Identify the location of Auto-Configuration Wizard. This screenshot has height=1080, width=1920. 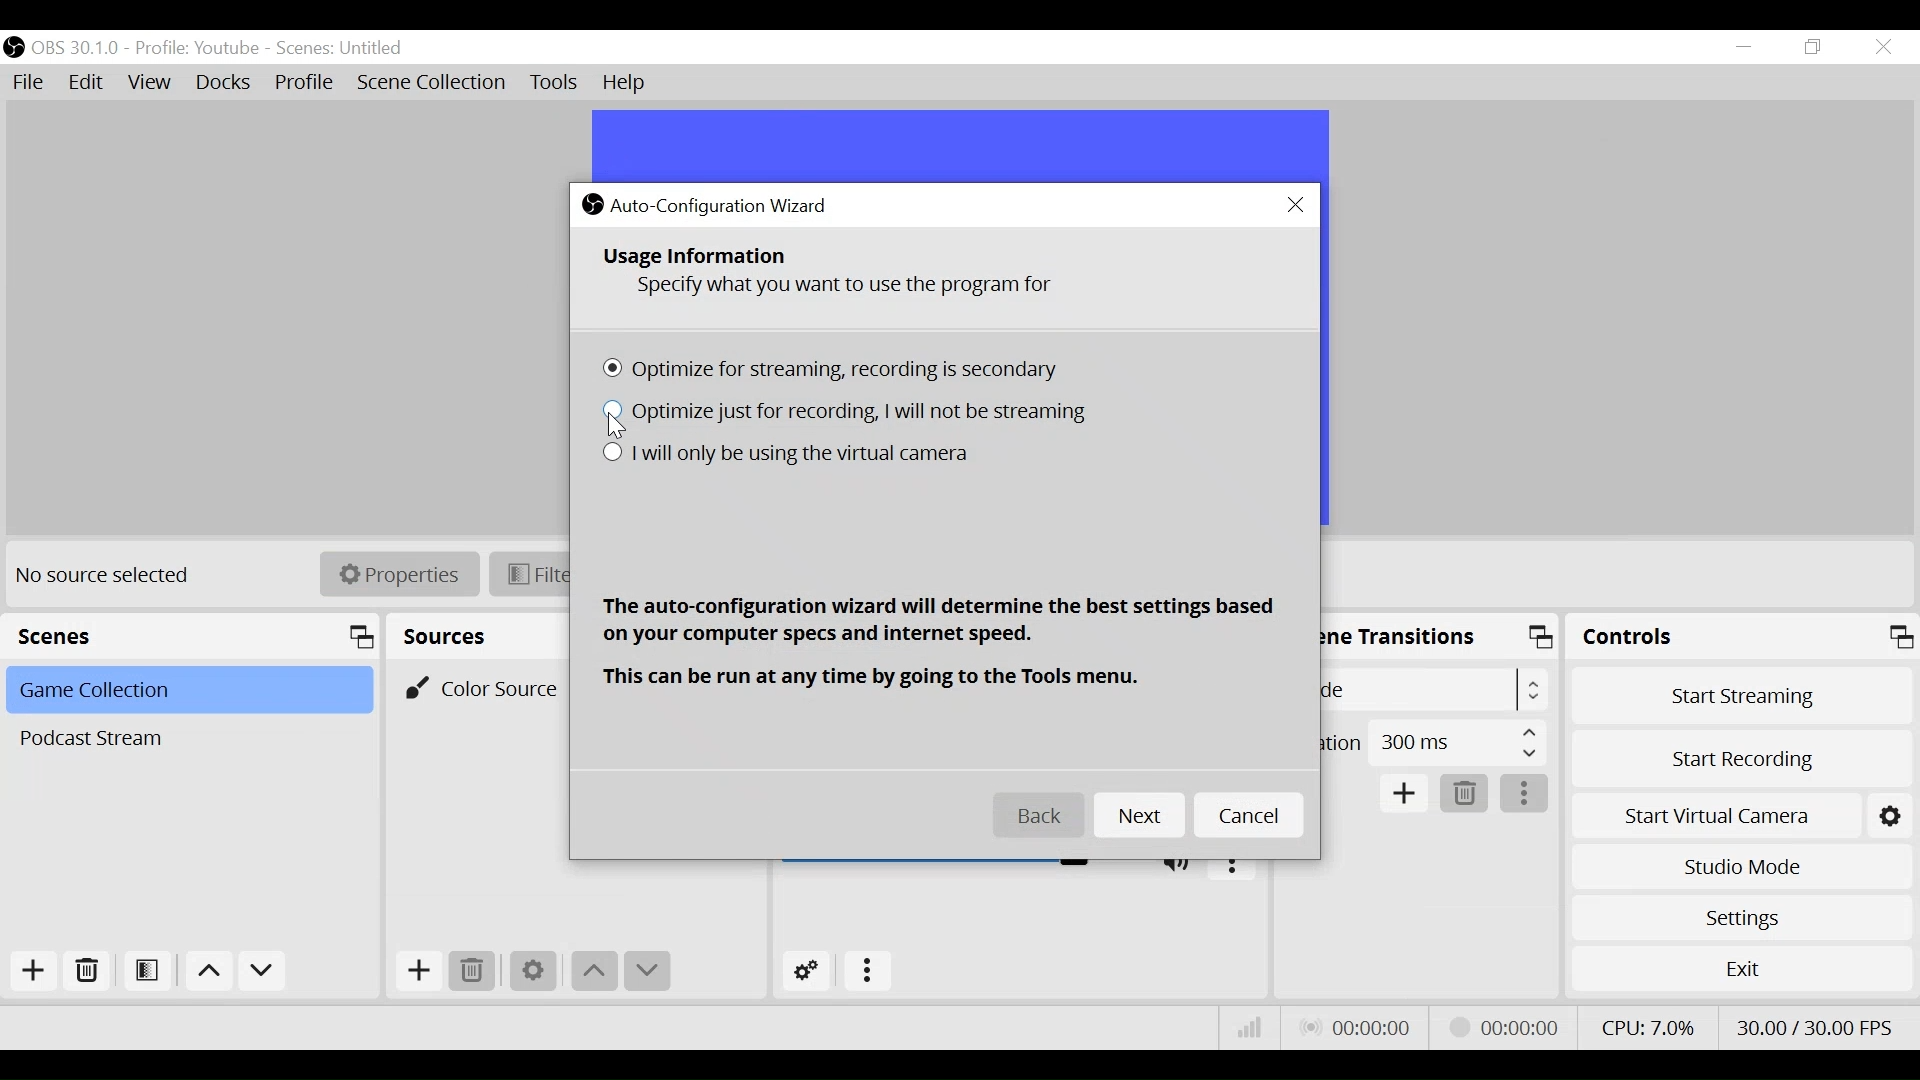
(724, 205).